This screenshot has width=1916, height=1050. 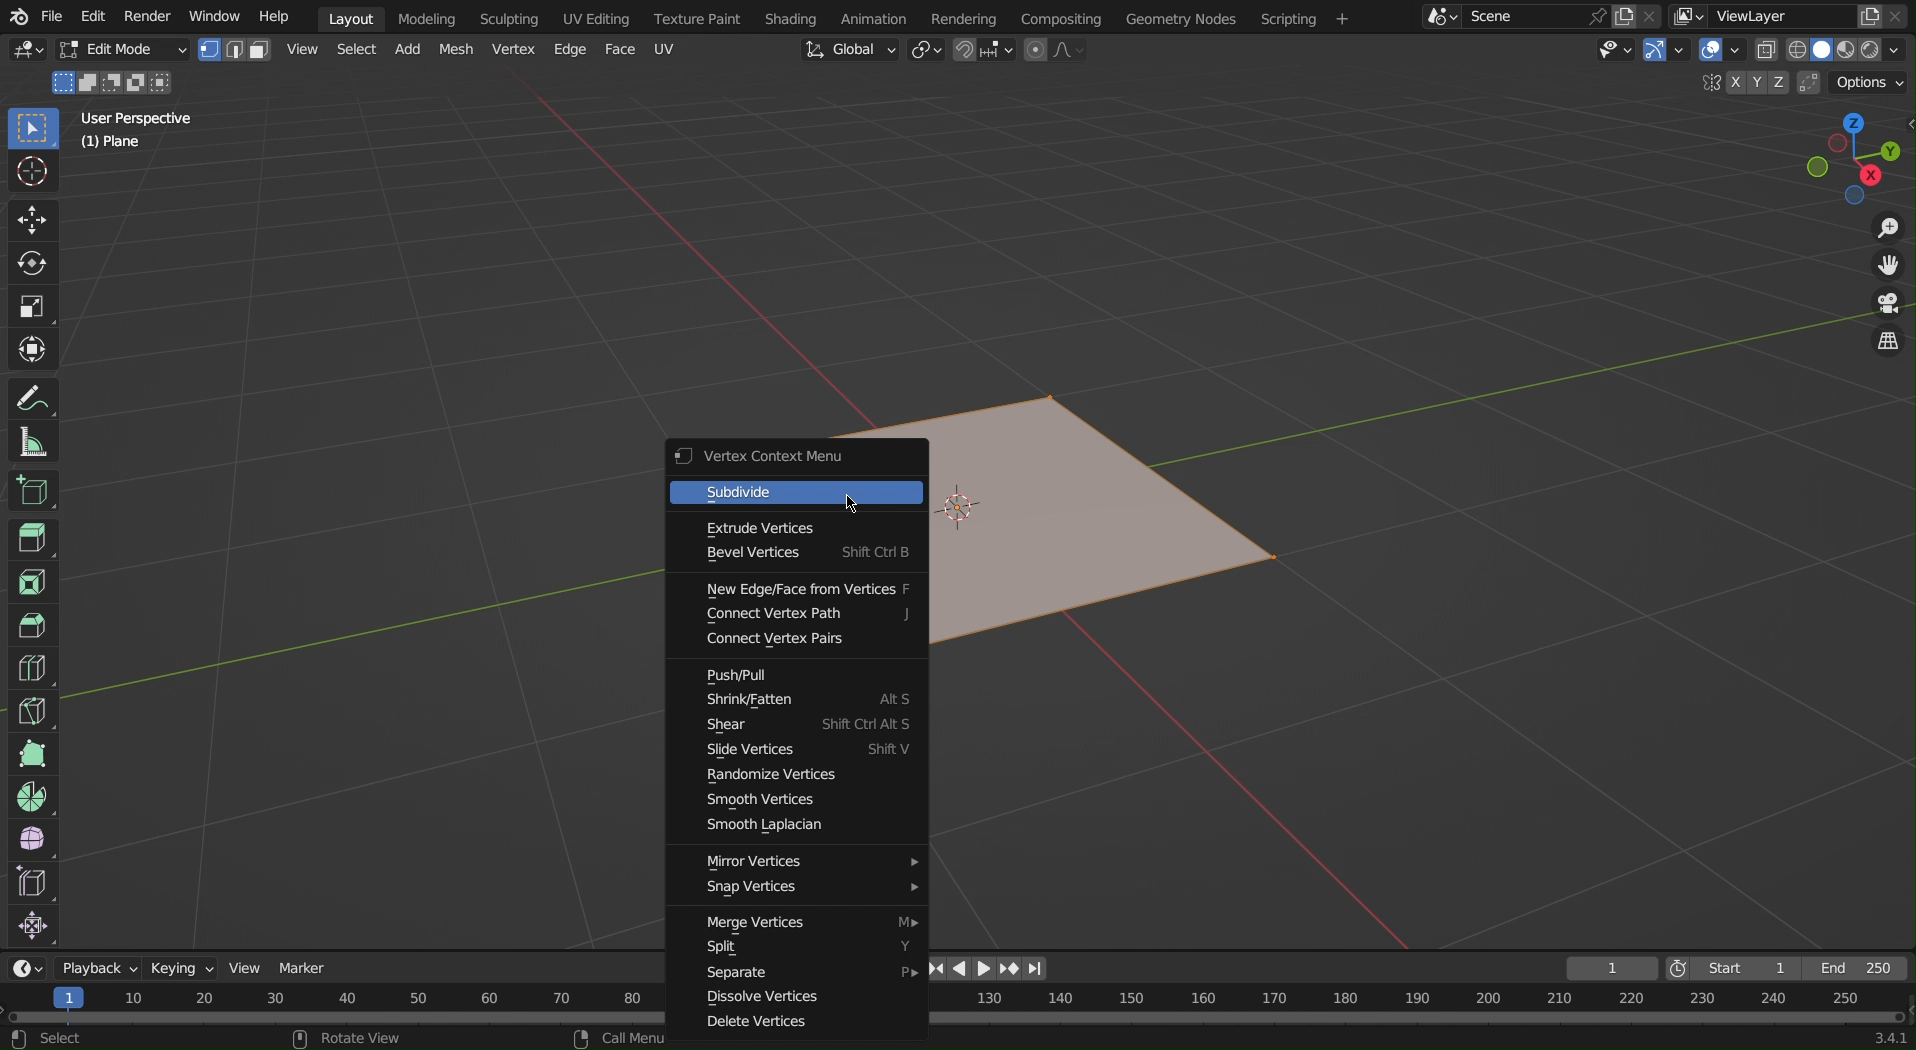 I want to click on Annotate, so click(x=34, y=396).